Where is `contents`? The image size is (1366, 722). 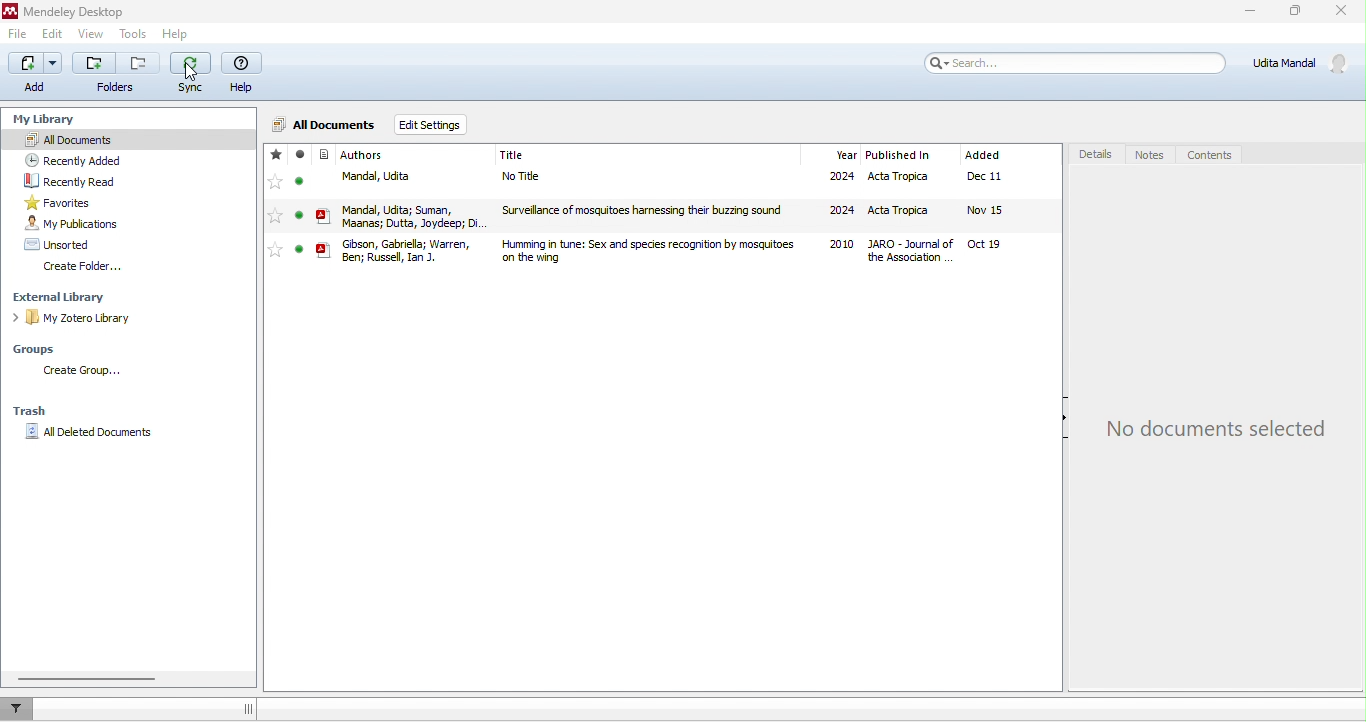 contents is located at coordinates (1210, 156).